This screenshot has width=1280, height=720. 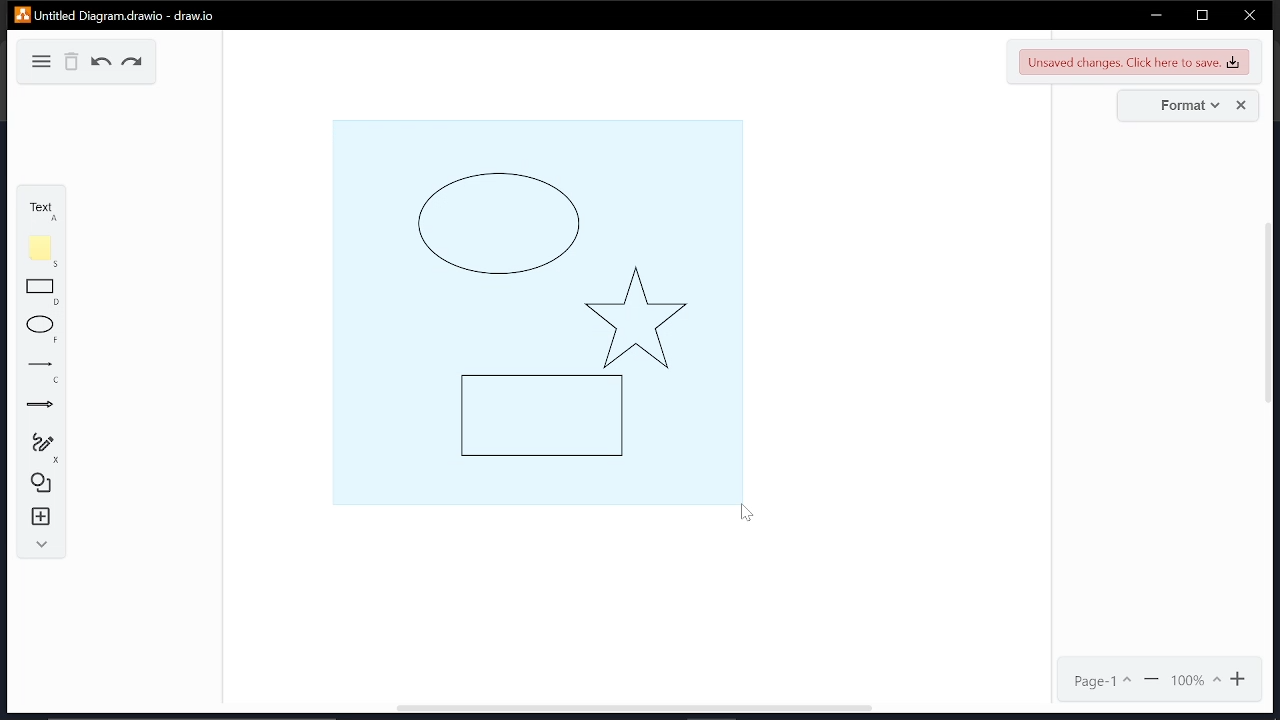 I want to click on ellipse, so click(x=42, y=330).